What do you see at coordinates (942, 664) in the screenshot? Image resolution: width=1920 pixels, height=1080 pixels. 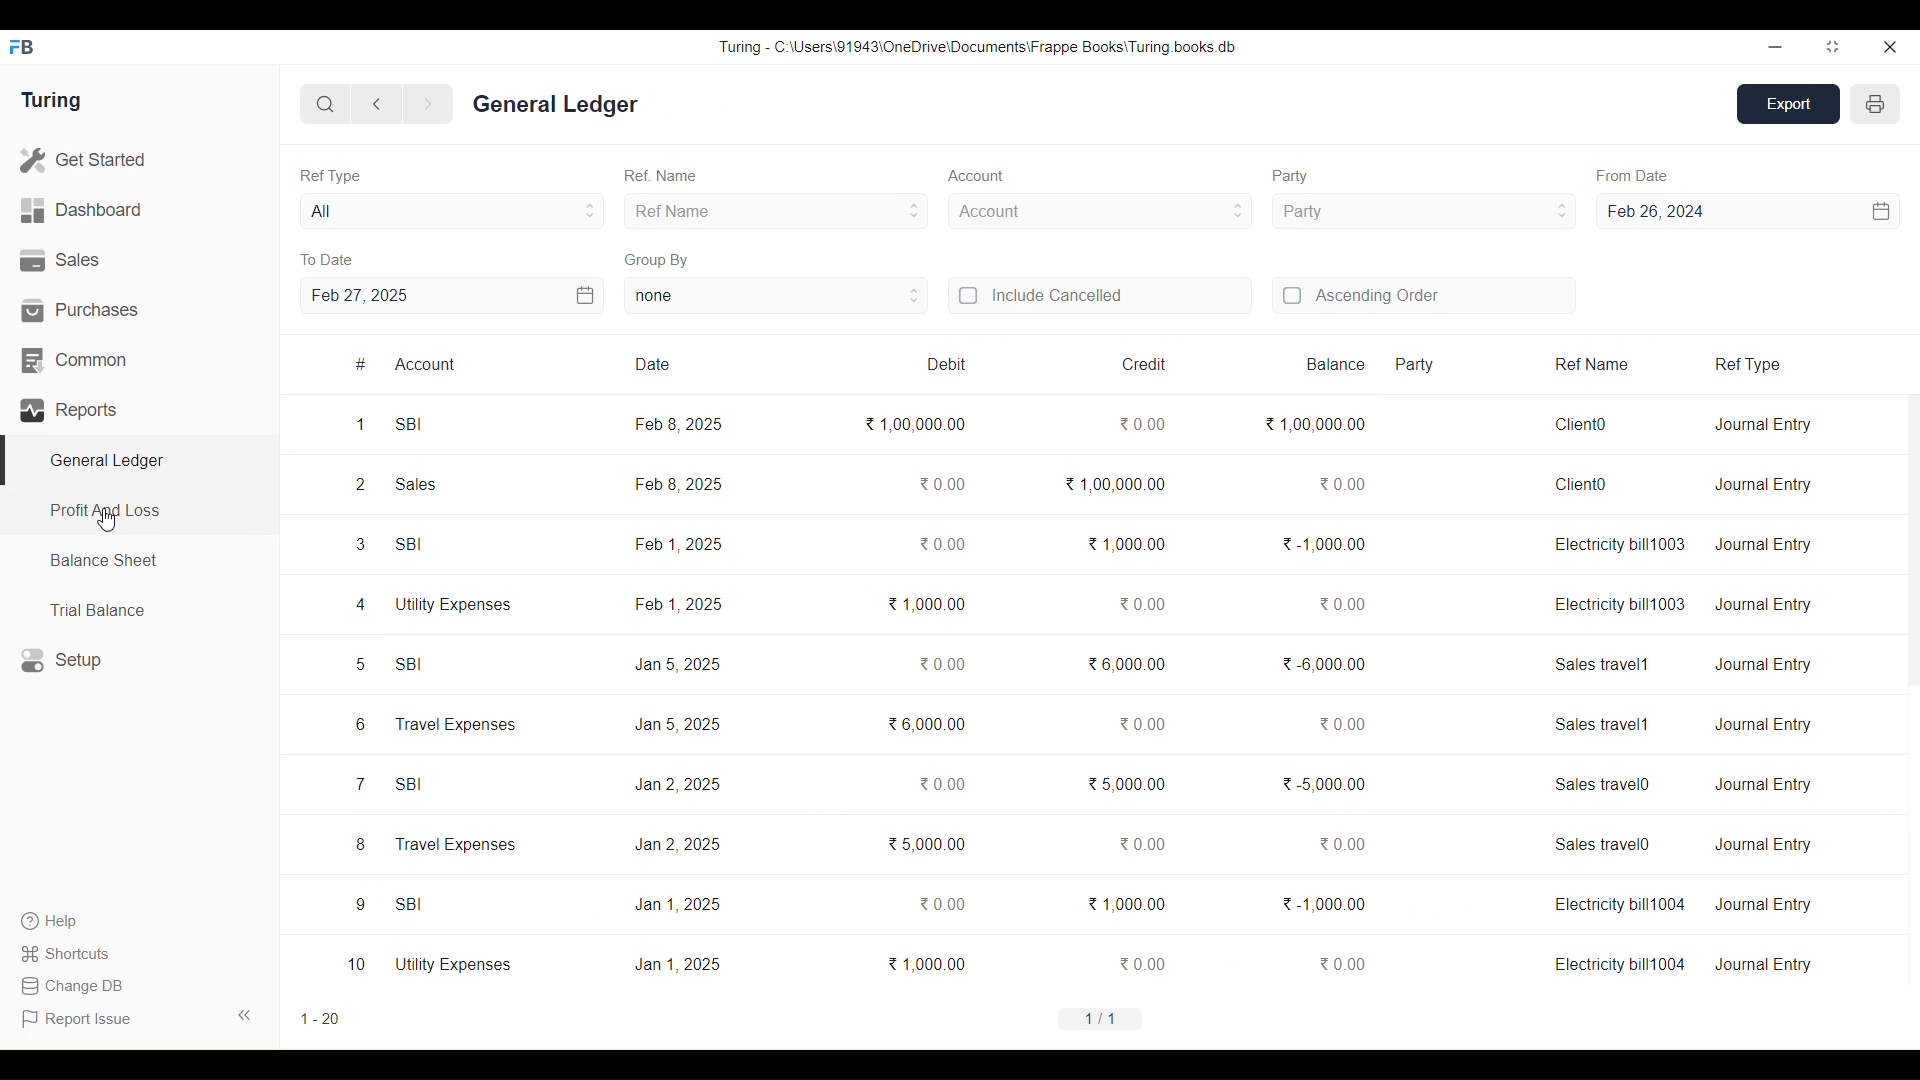 I see `0.00` at bounding box center [942, 664].